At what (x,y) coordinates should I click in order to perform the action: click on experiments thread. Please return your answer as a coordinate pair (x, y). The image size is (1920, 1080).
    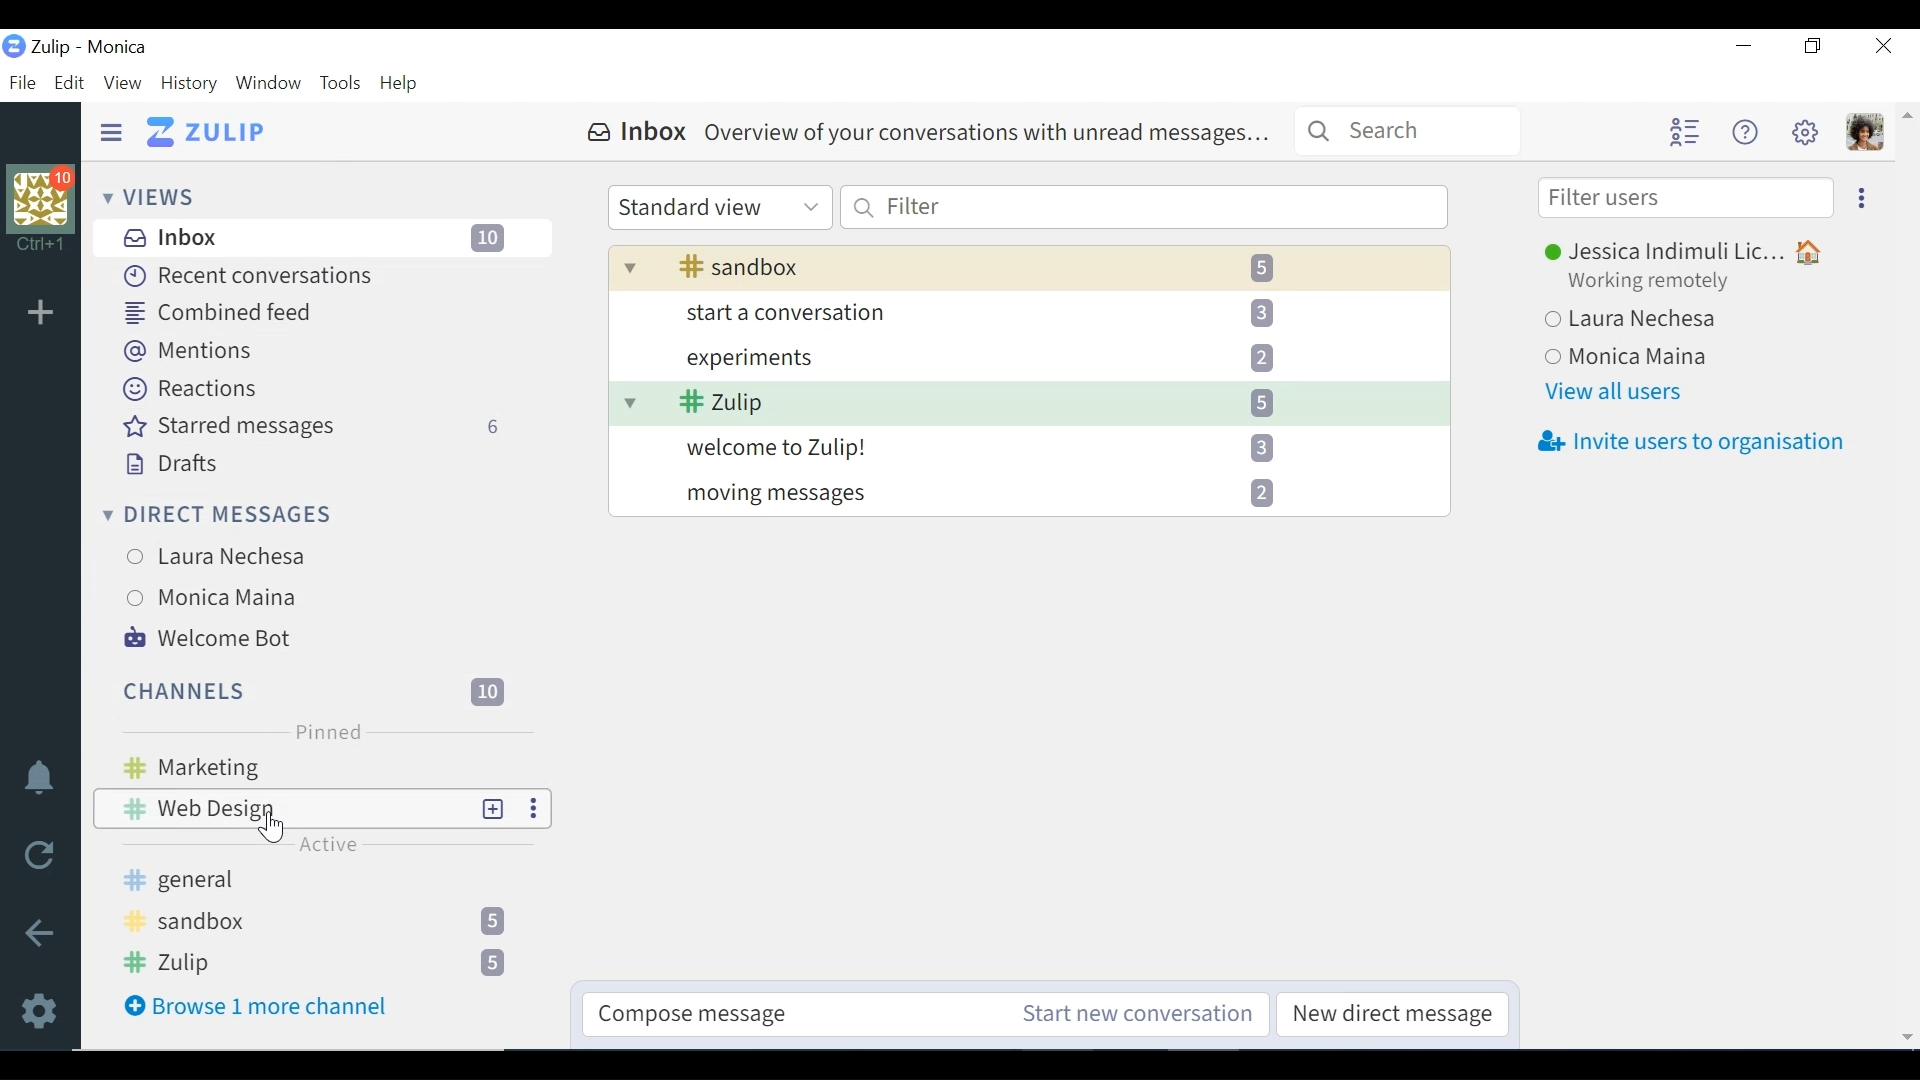
    Looking at the image, I should click on (1009, 356).